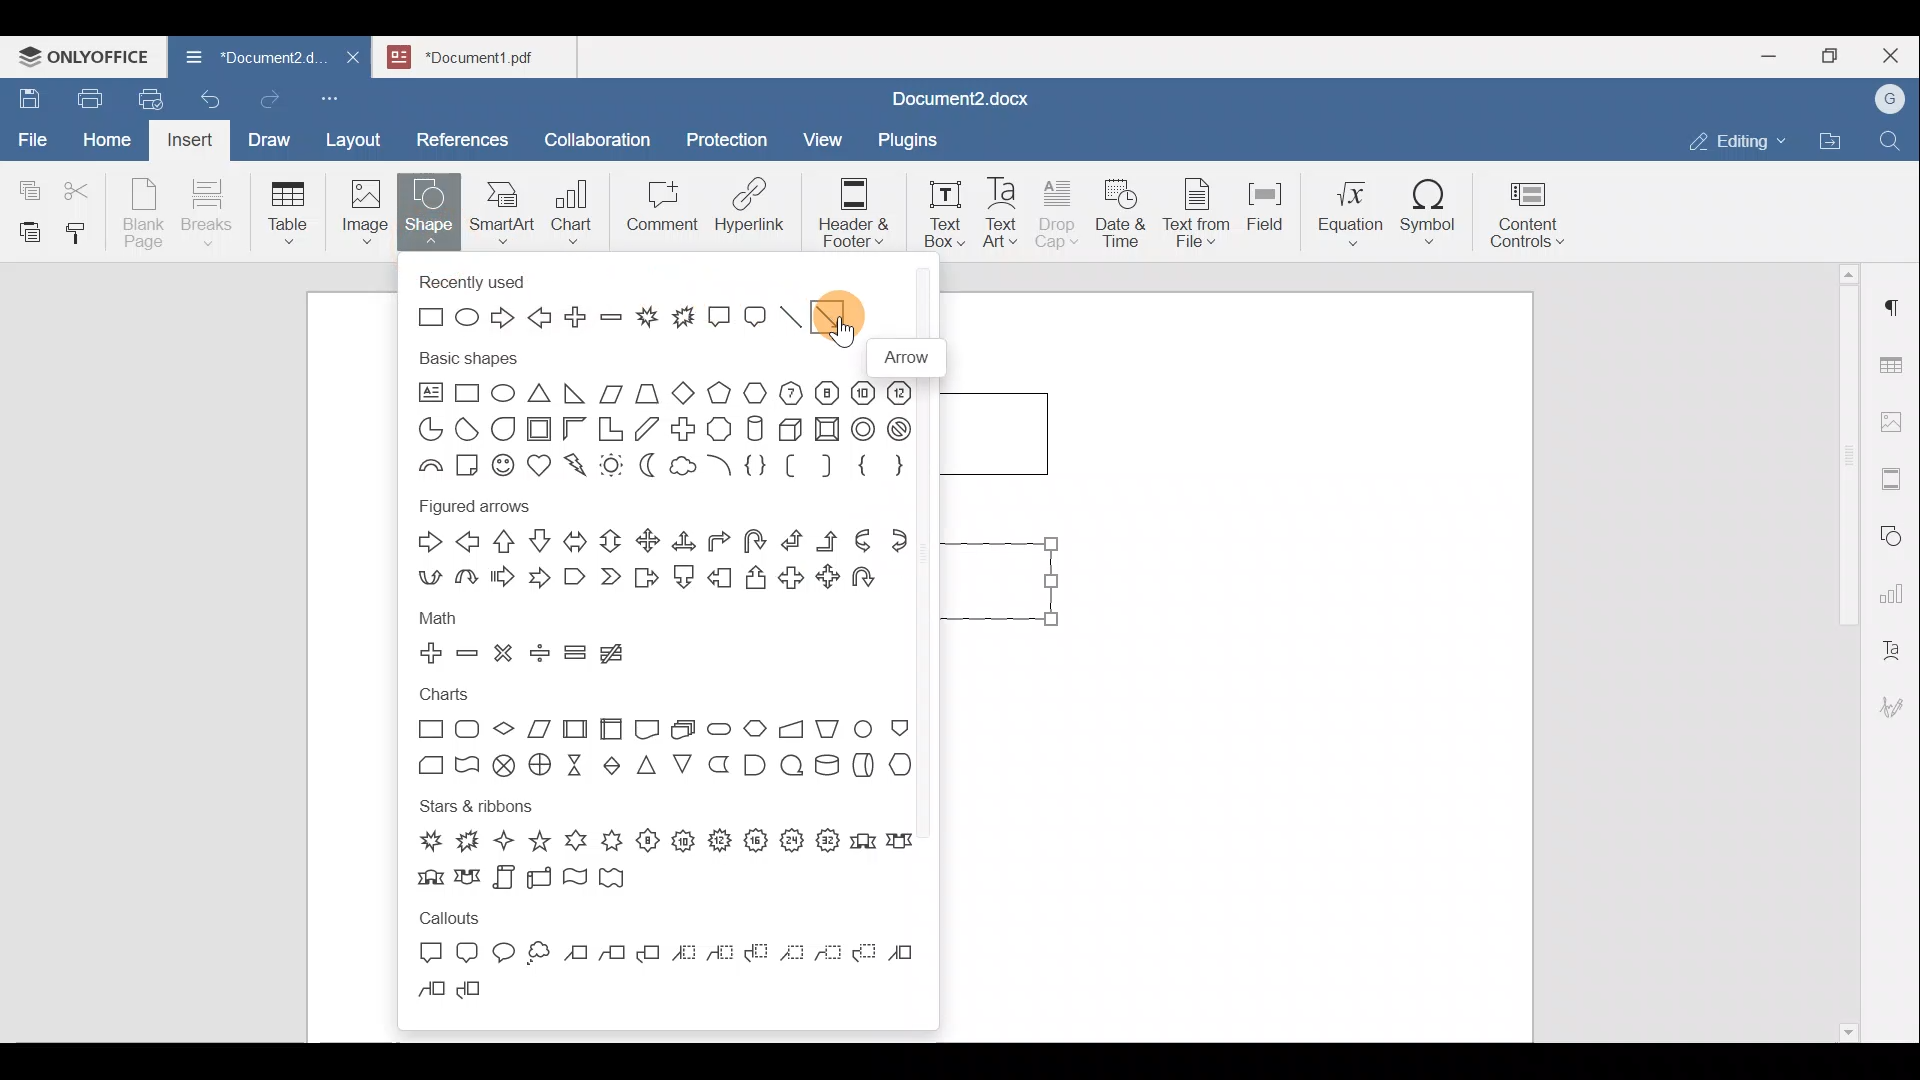  I want to click on Redo, so click(269, 100).